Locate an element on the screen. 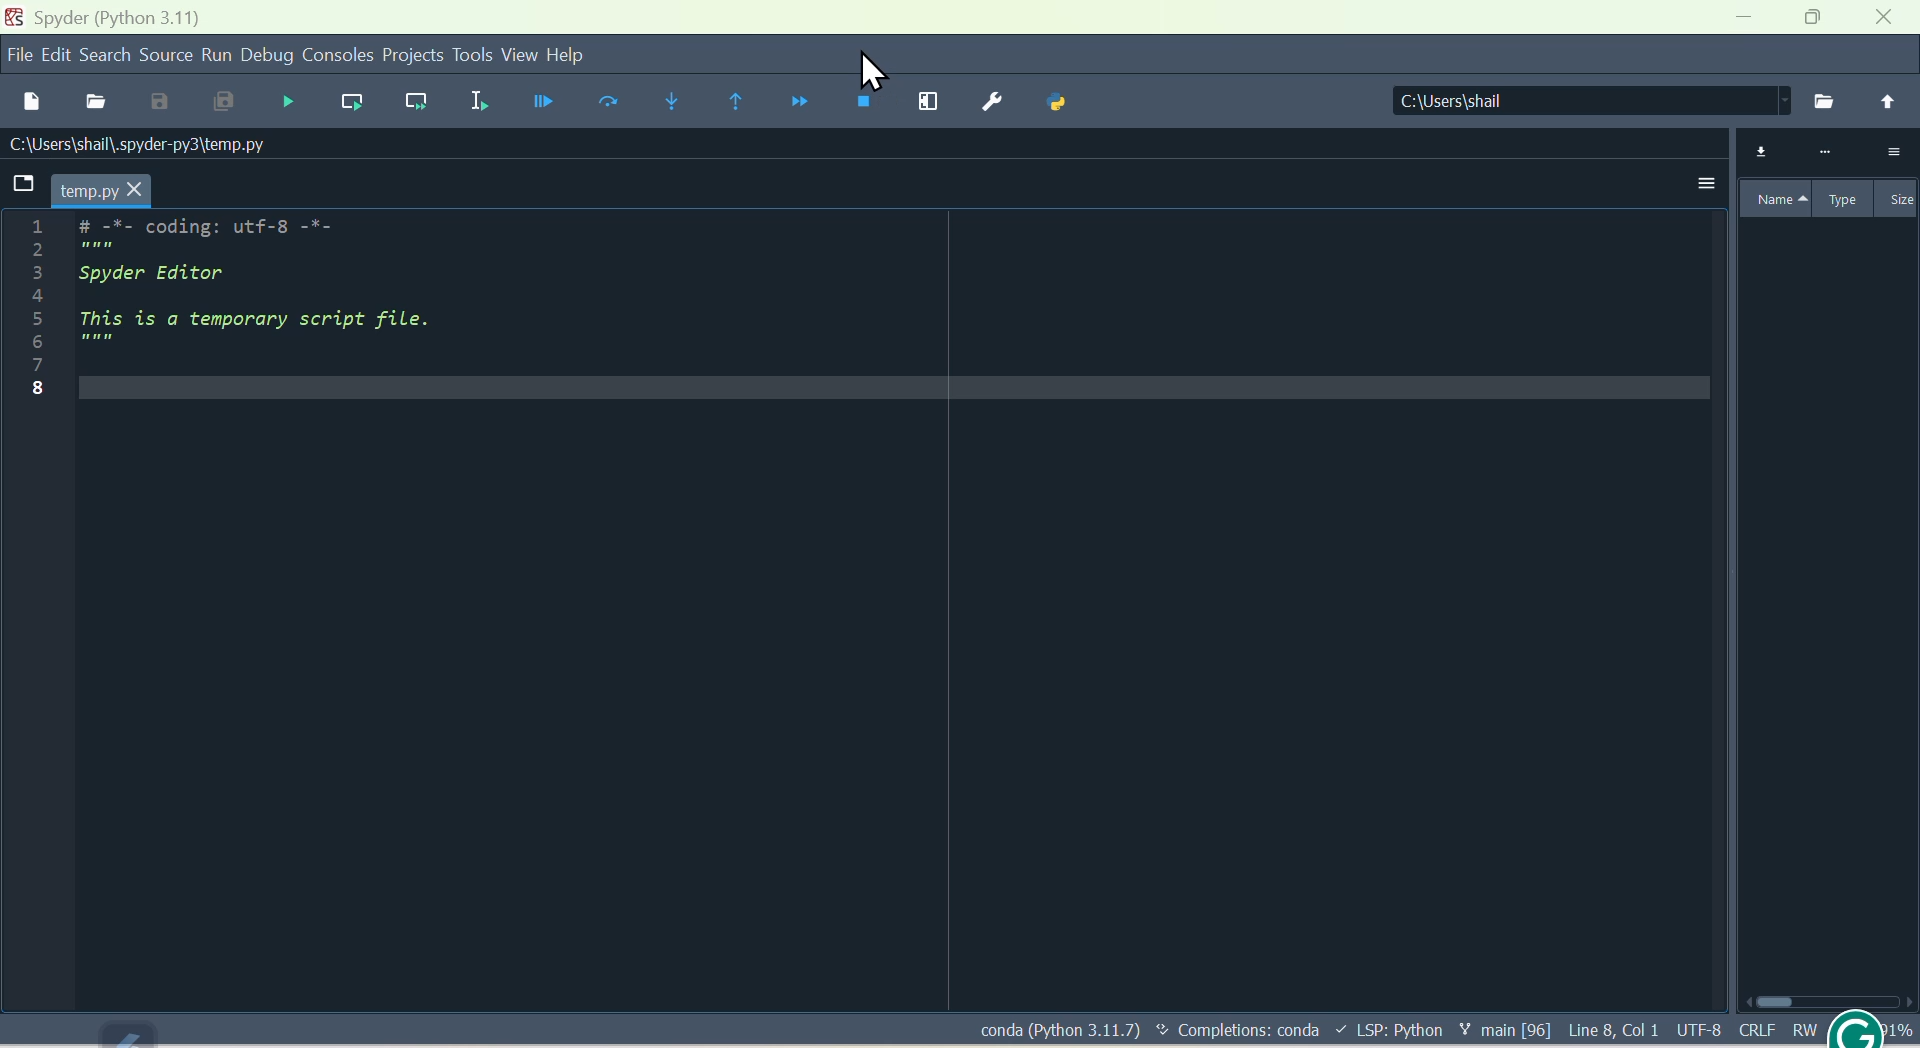 The image size is (1920, 1048). Run cell is located at coordinates (609, 107).